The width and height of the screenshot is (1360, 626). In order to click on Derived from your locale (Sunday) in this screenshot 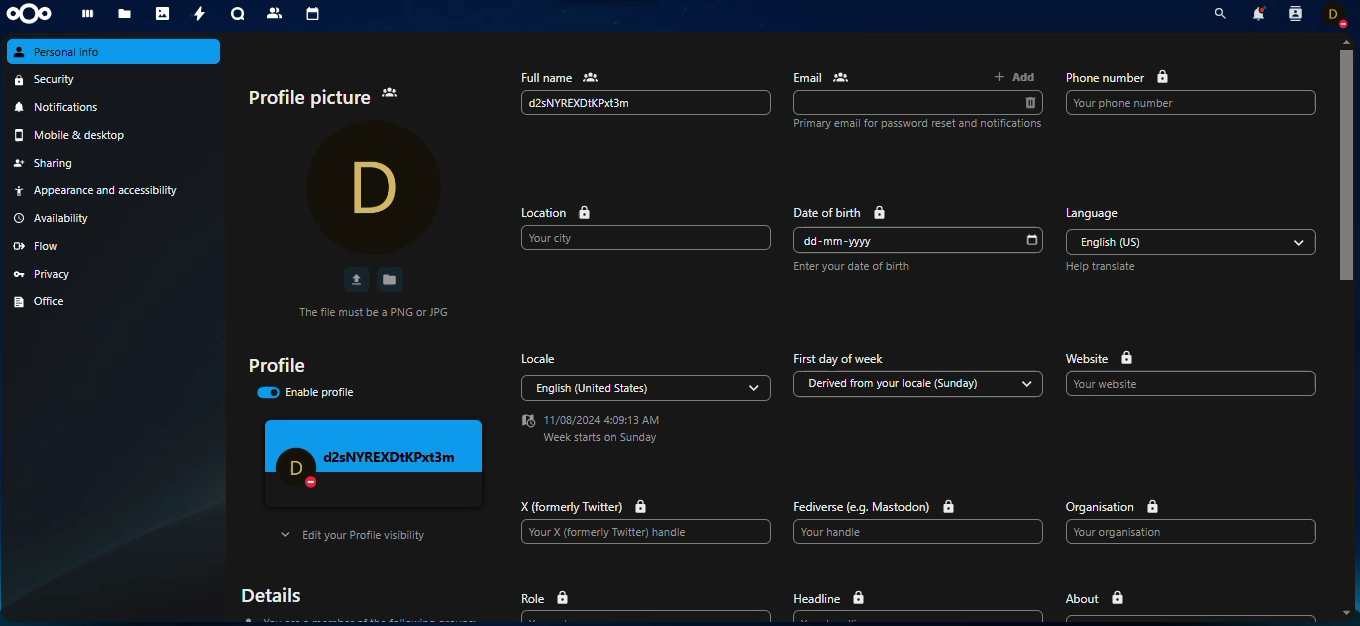, I will do `click(904, 384)`.